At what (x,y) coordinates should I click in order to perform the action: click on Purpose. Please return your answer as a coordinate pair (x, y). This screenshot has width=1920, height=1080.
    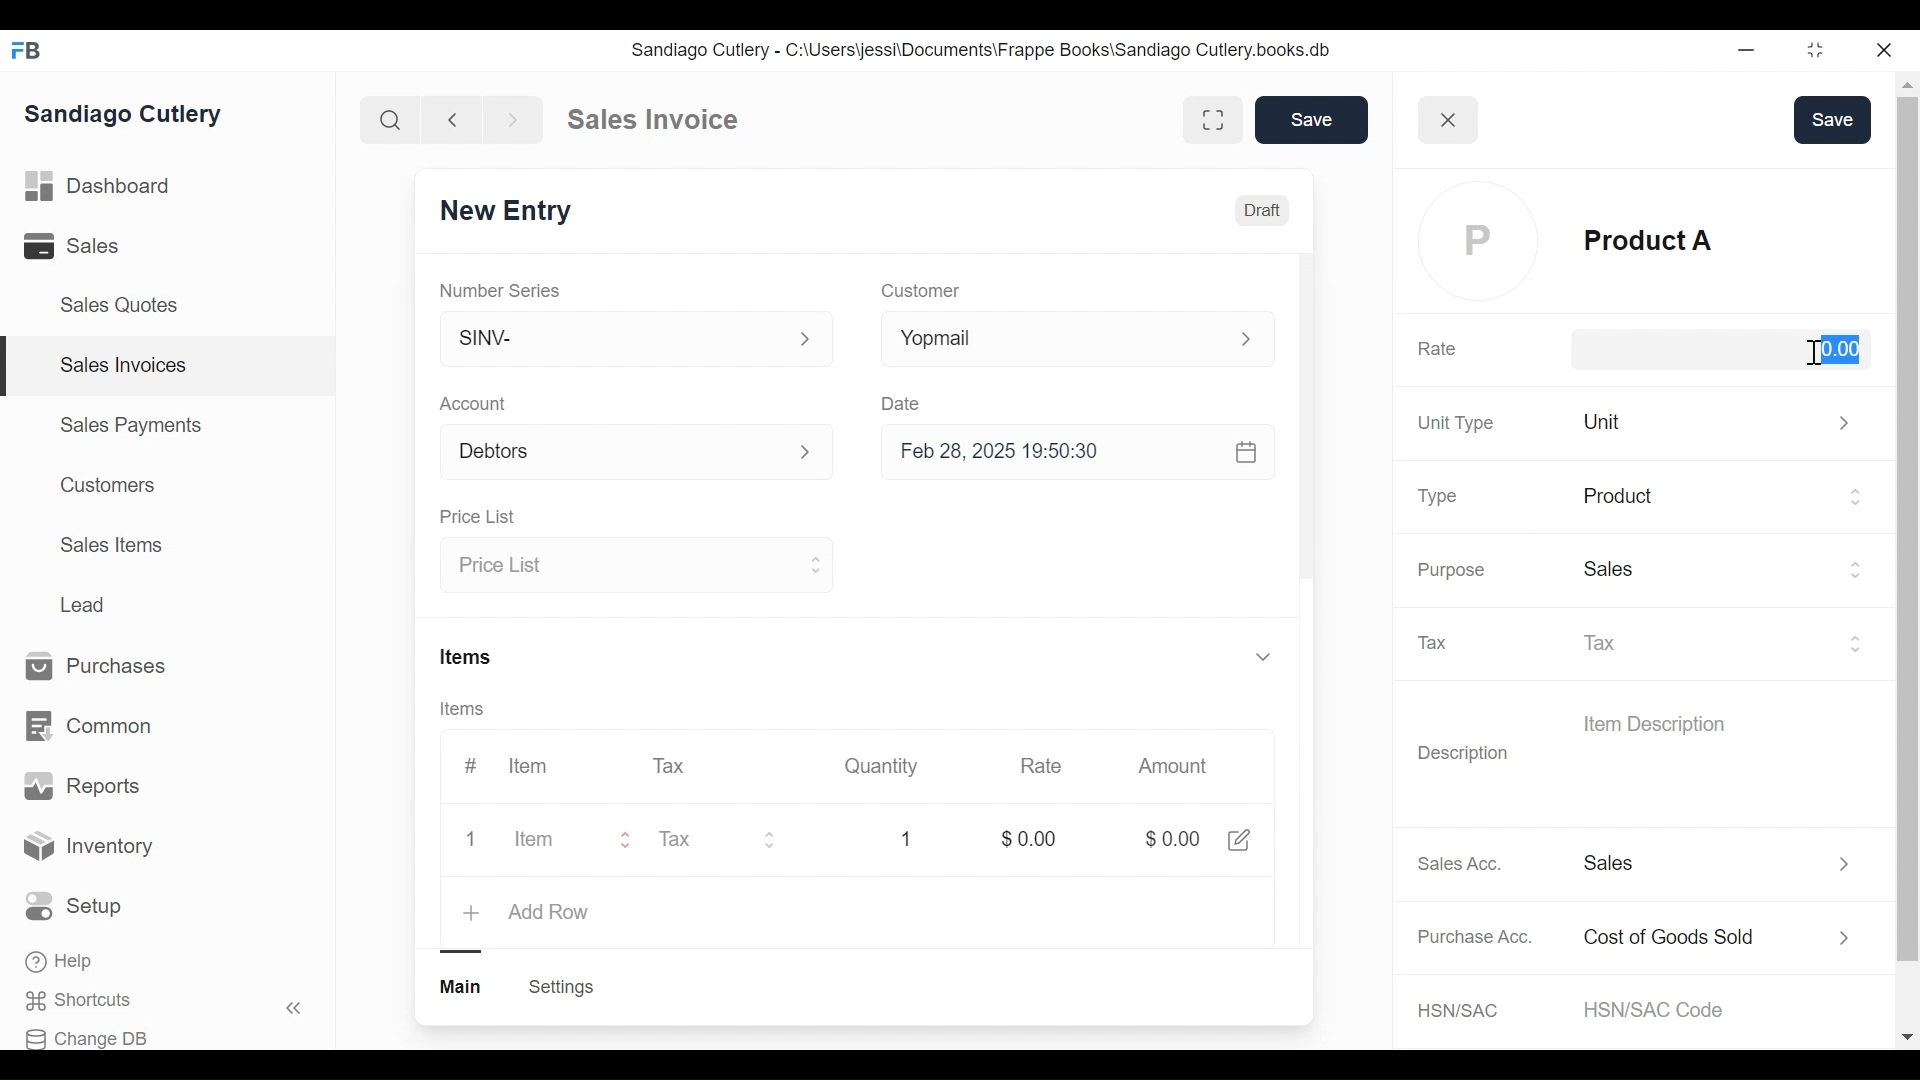
    Looking at the image, I should click on (1450, 570).